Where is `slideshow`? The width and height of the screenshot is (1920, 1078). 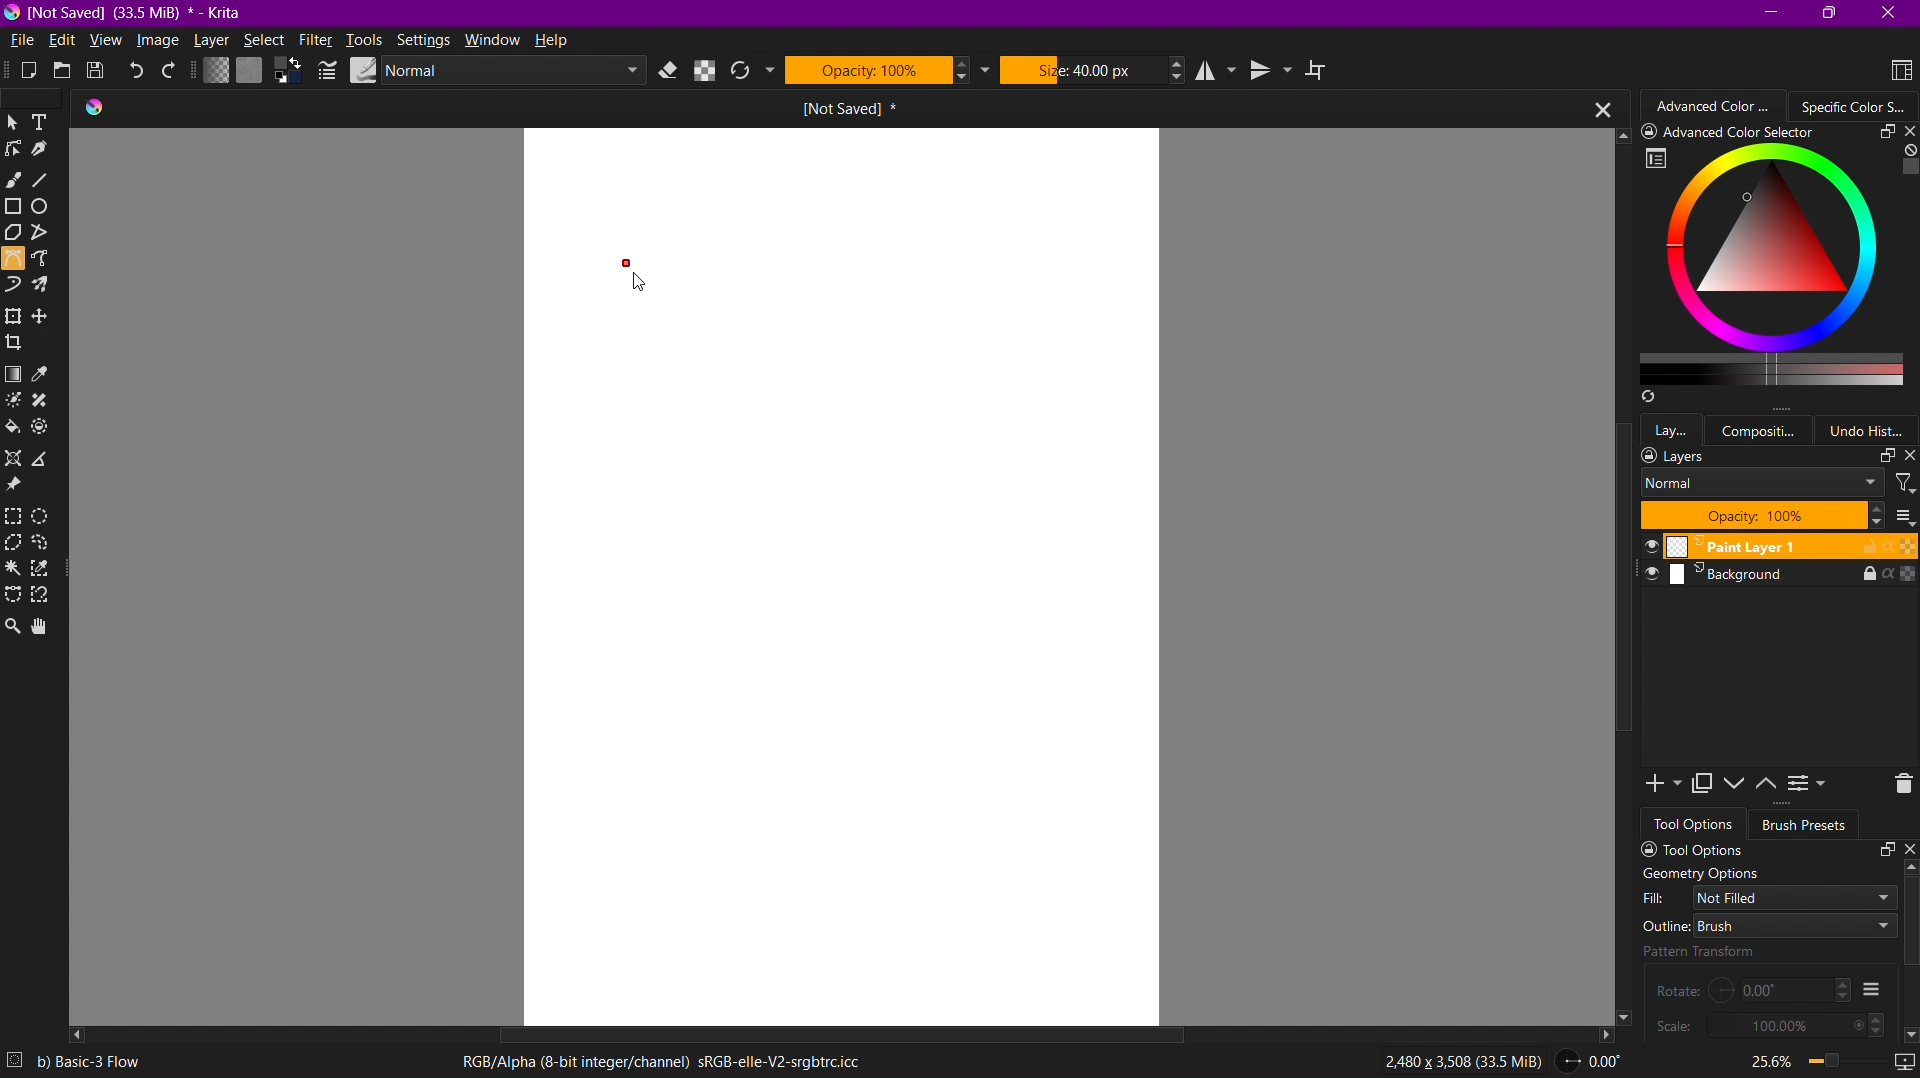
slideshow is located at coordinates (1900, 1056).